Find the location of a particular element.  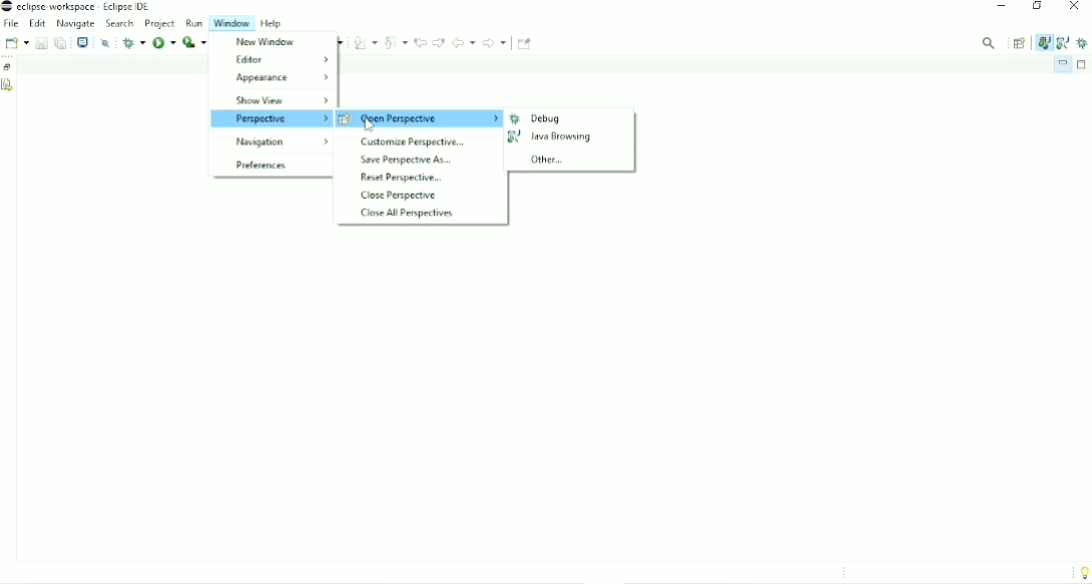

Java Browsing is located at coordinates (550, 137).